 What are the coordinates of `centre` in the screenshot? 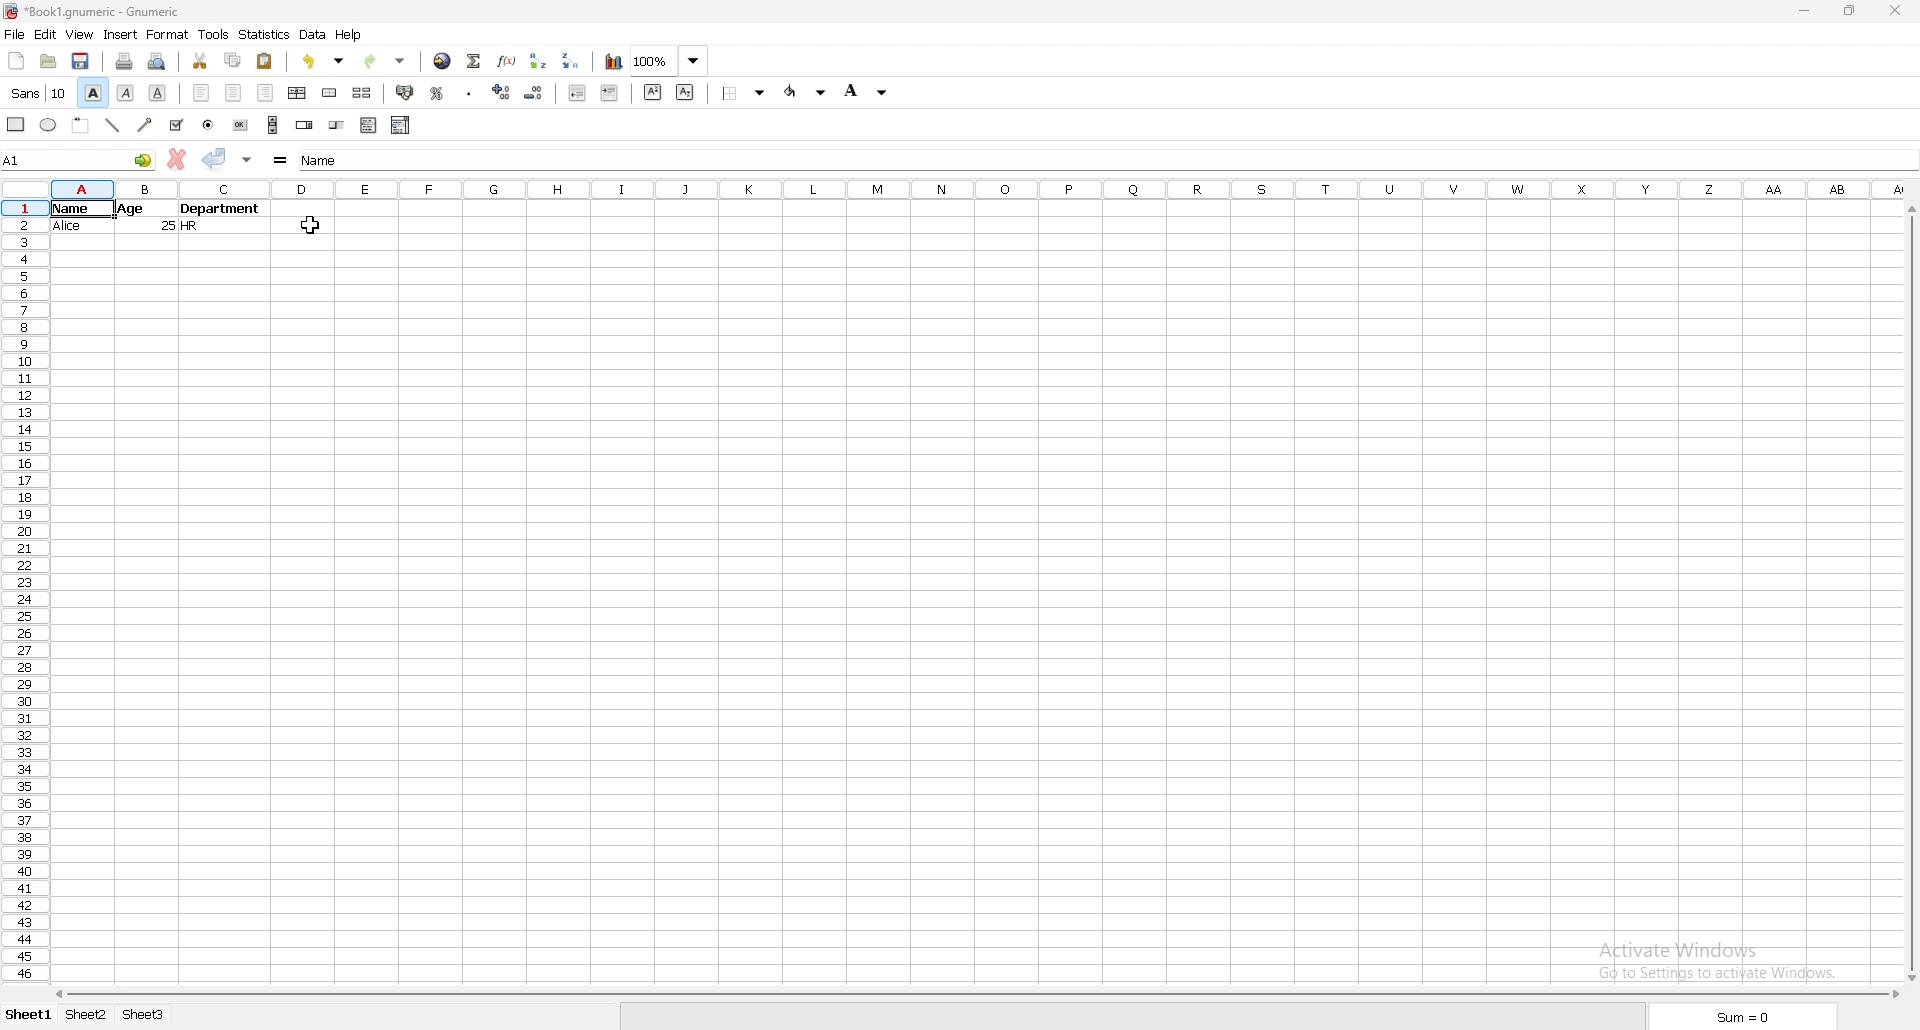 It's located at (233, 92).